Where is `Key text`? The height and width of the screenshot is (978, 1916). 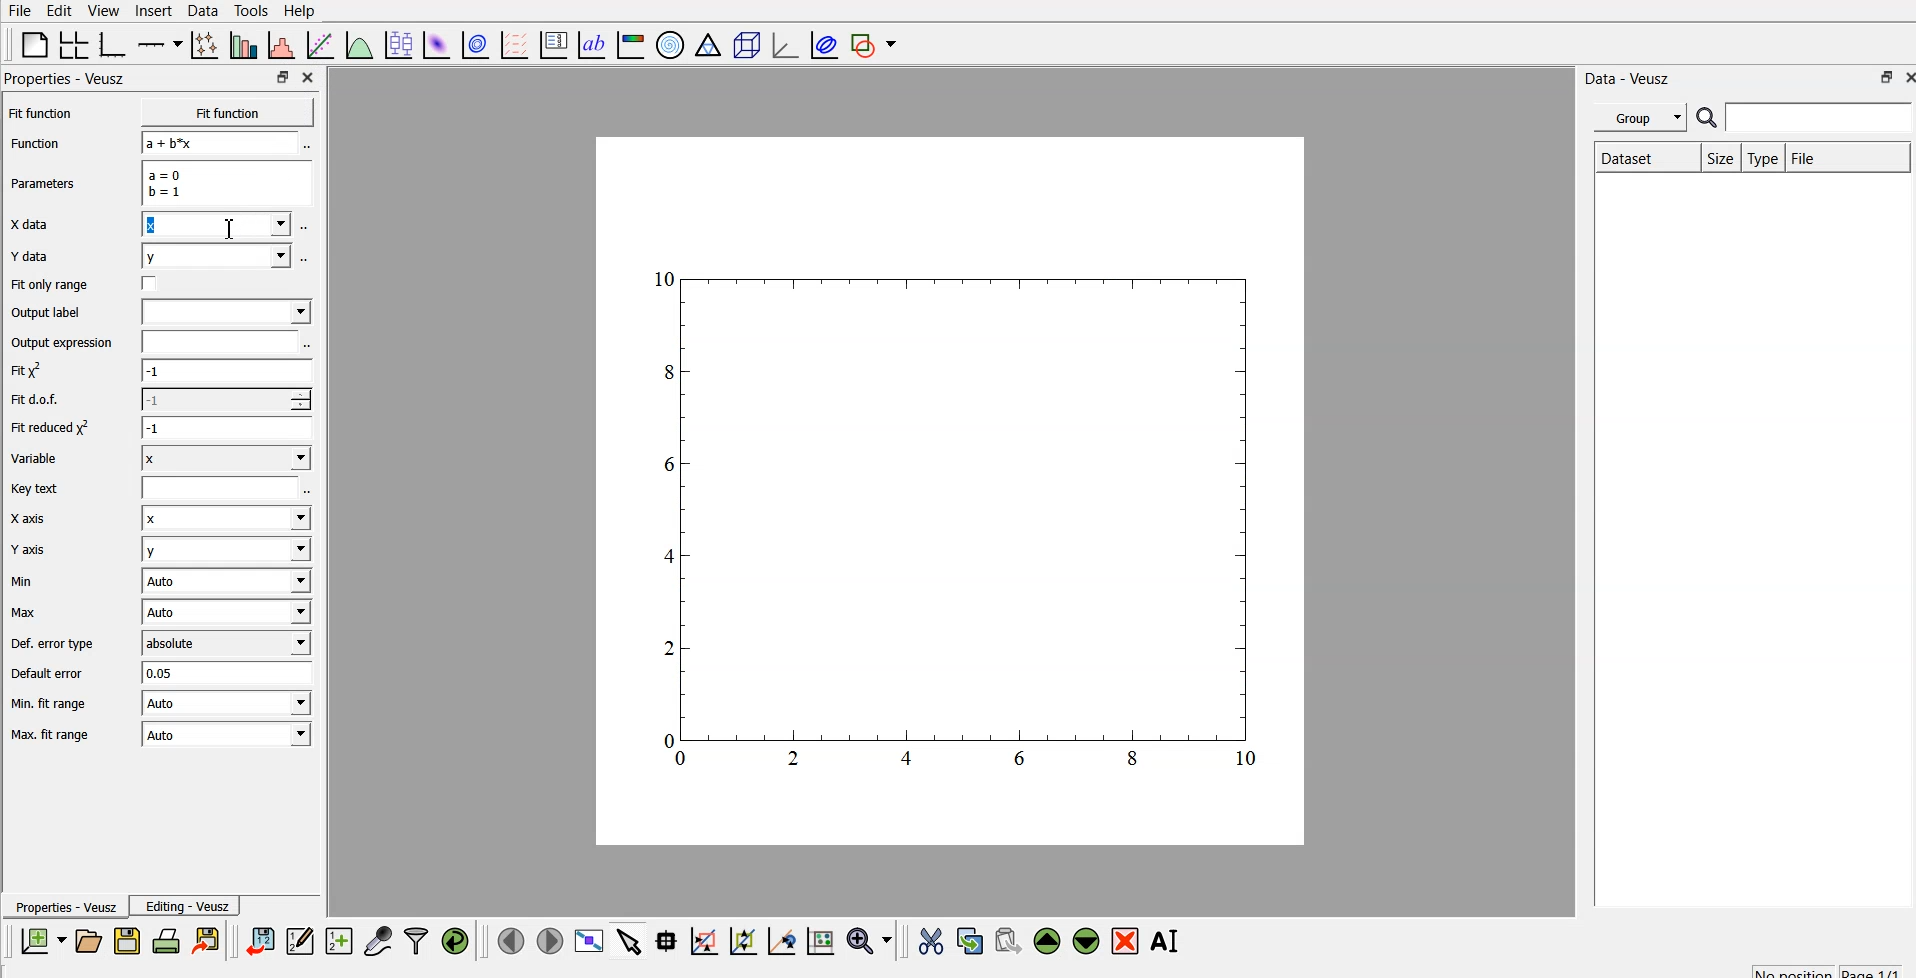 Key text is located at coordinates (48, 490).